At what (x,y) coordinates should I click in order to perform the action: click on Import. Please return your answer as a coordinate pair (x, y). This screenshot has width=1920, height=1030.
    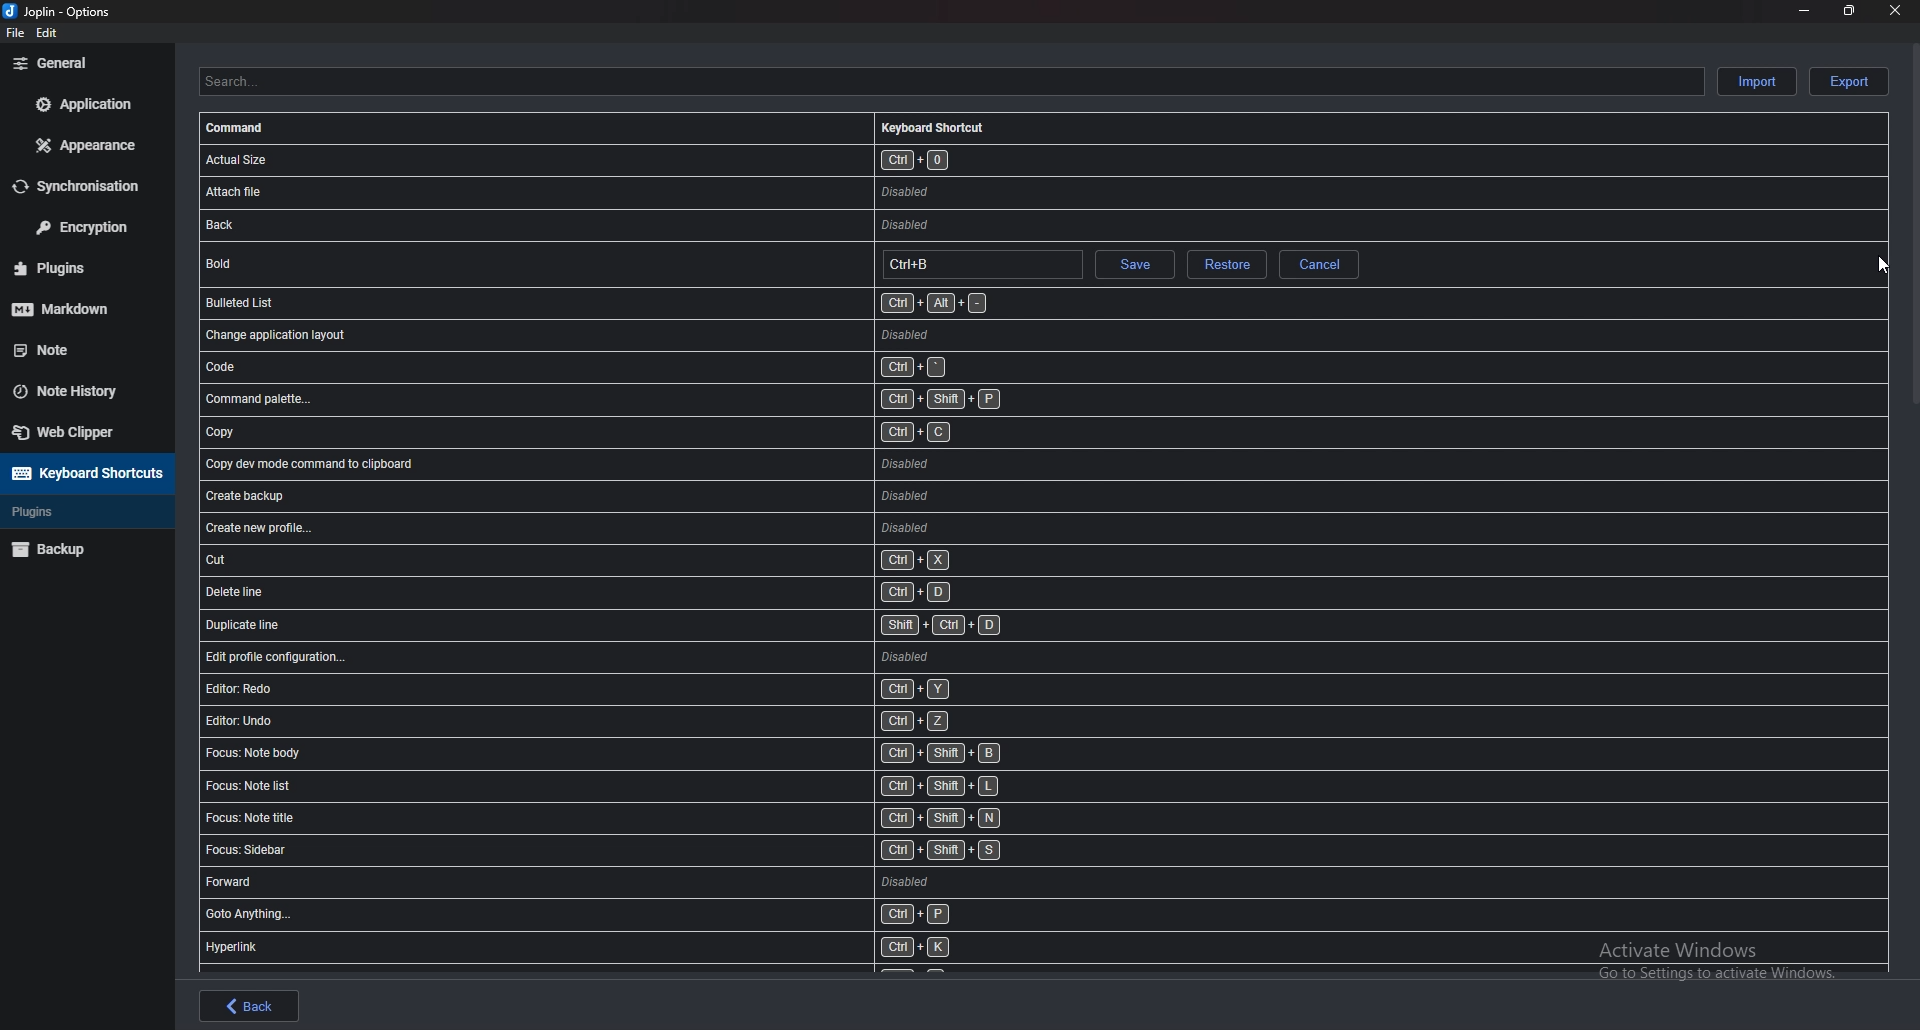
    Looking at the image, I should click on (1757, 82).